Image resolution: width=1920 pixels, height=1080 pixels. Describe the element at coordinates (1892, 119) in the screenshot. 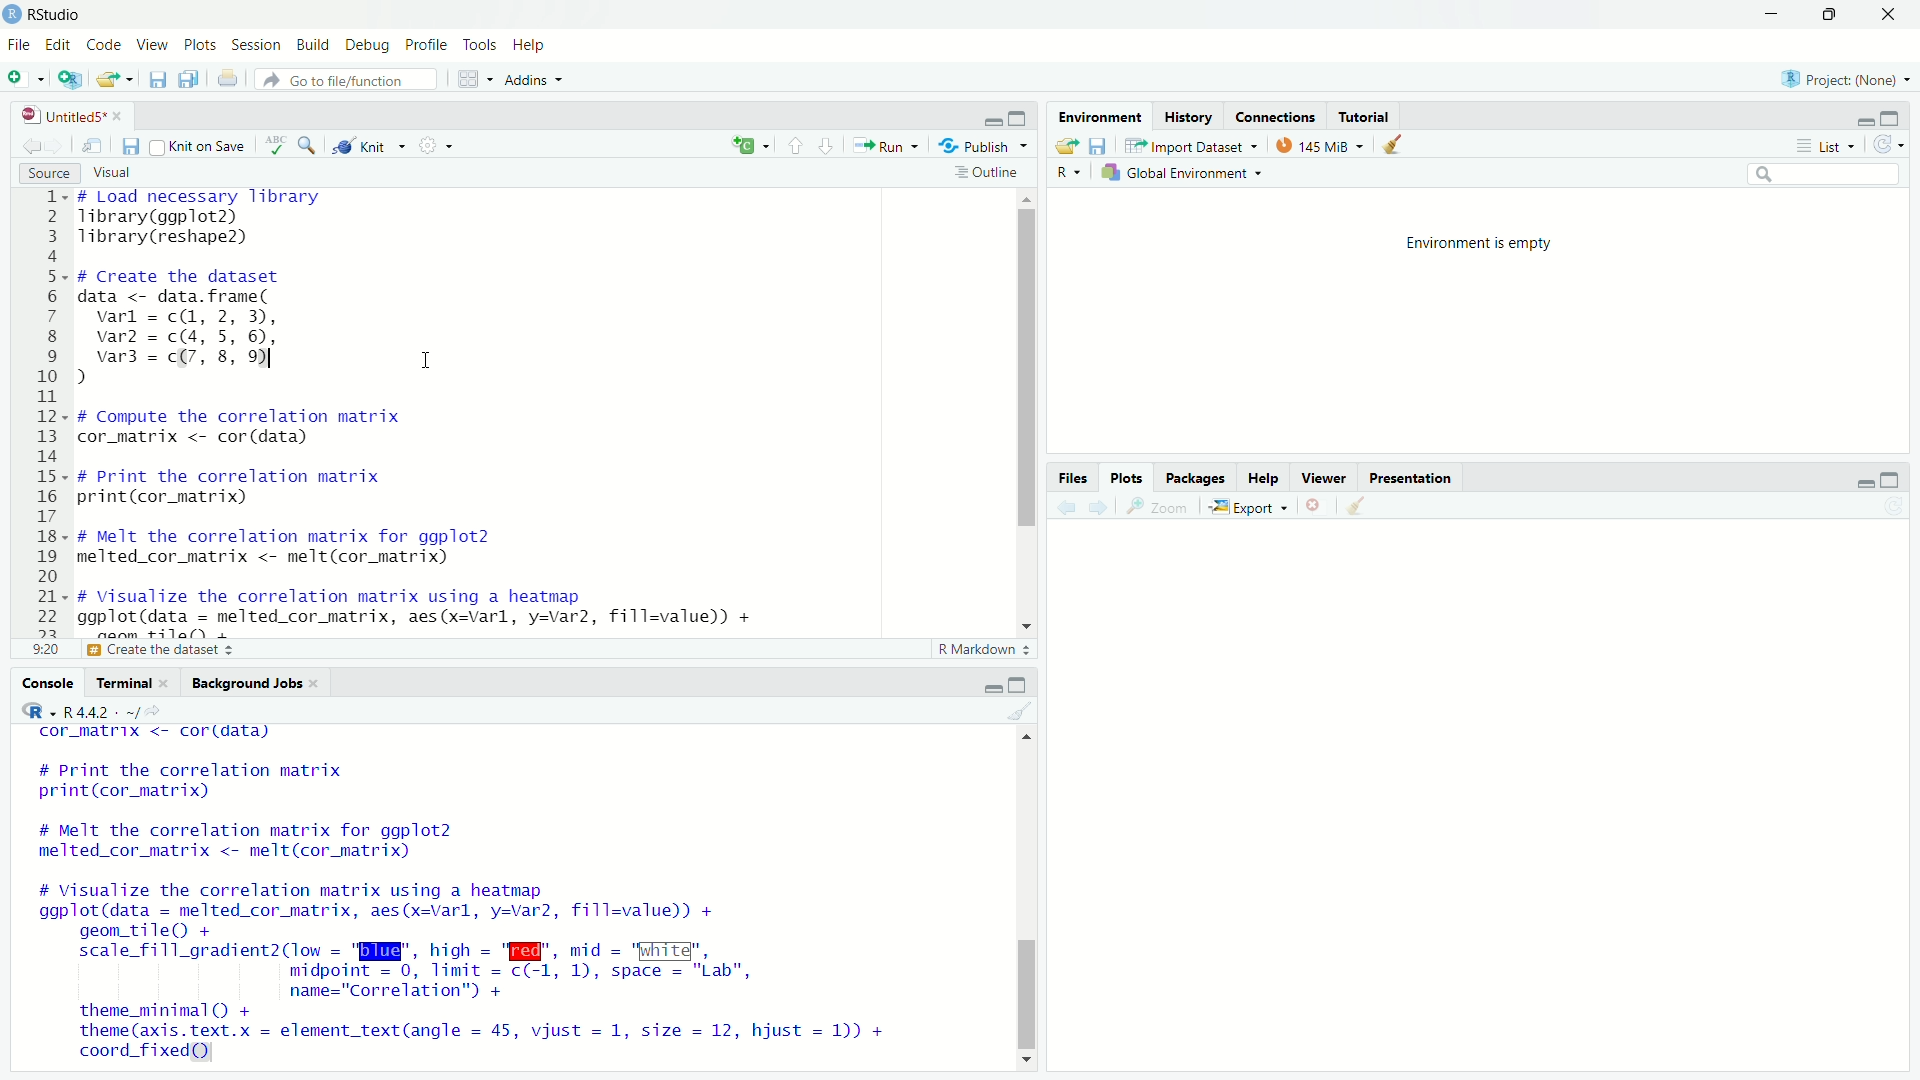

I see `maximize` at that location.